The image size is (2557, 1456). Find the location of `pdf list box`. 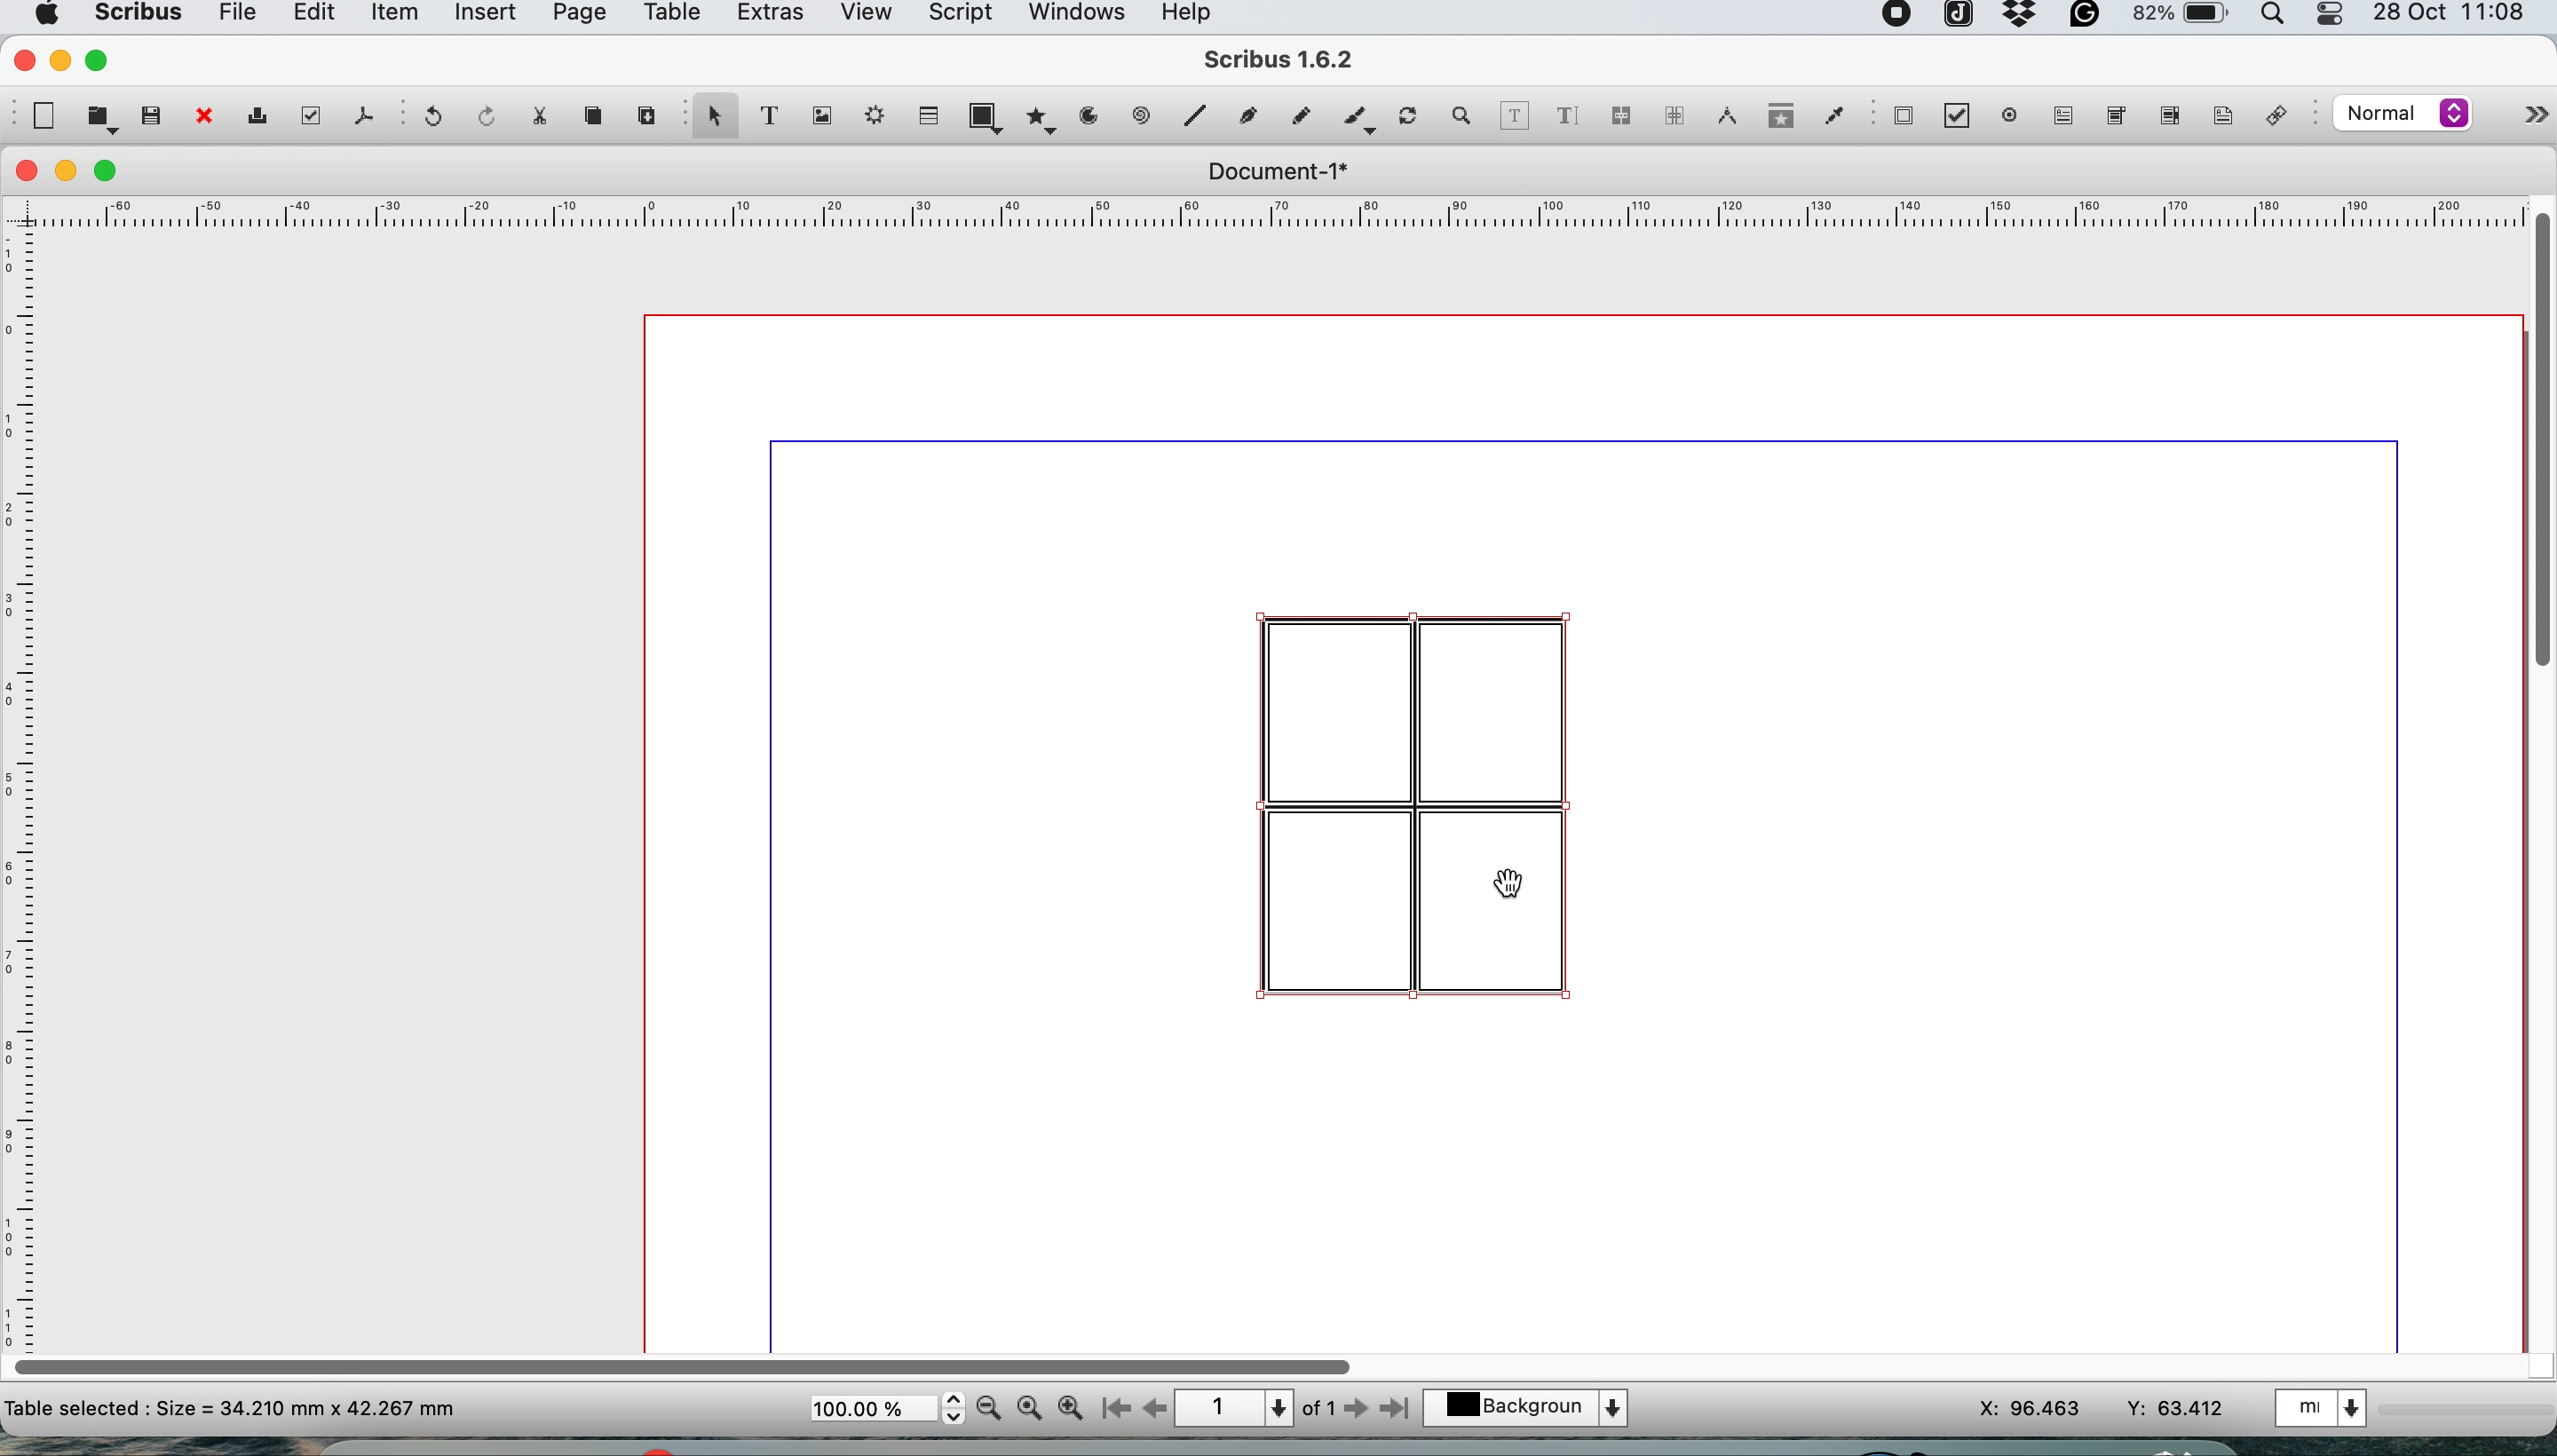

pdf list box is located at coordinates (2167, 120).